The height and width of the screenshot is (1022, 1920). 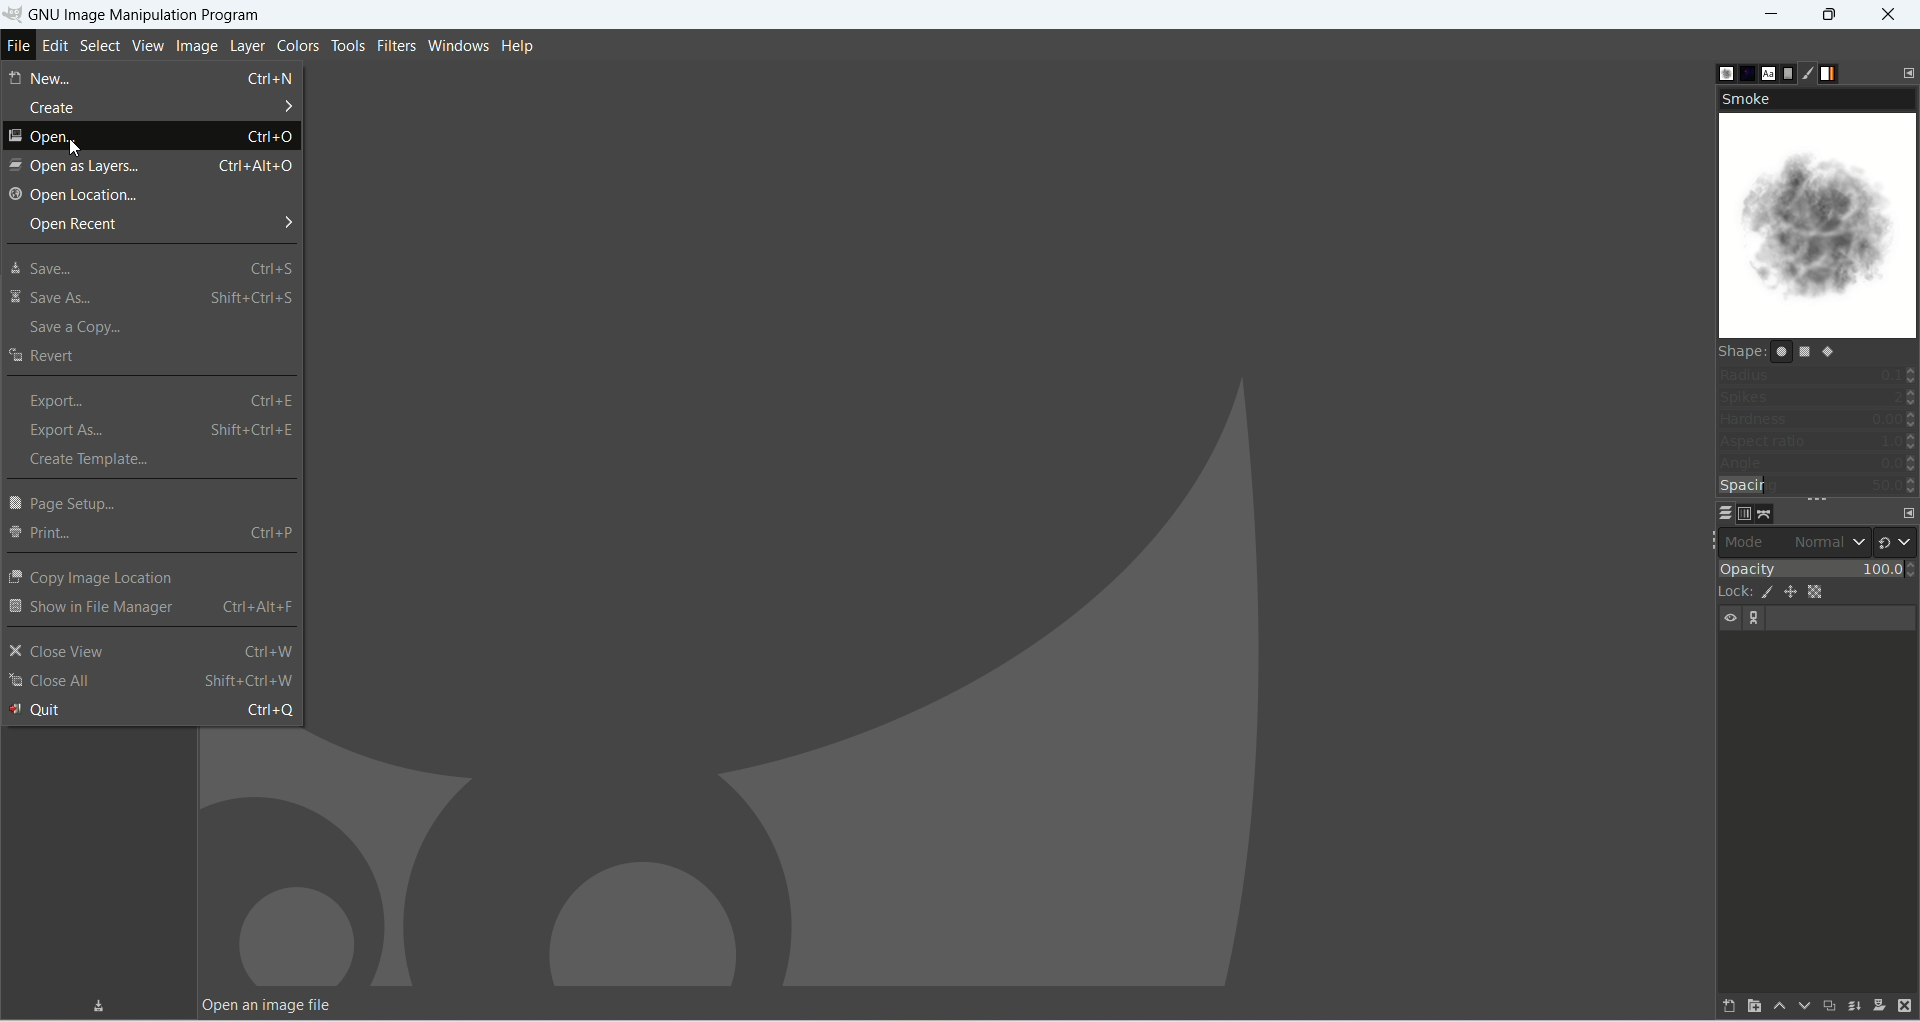 What do you see at coordinates (1817, 462) in the screenshot?
I see `angle` at bounding box center [1817, 462].